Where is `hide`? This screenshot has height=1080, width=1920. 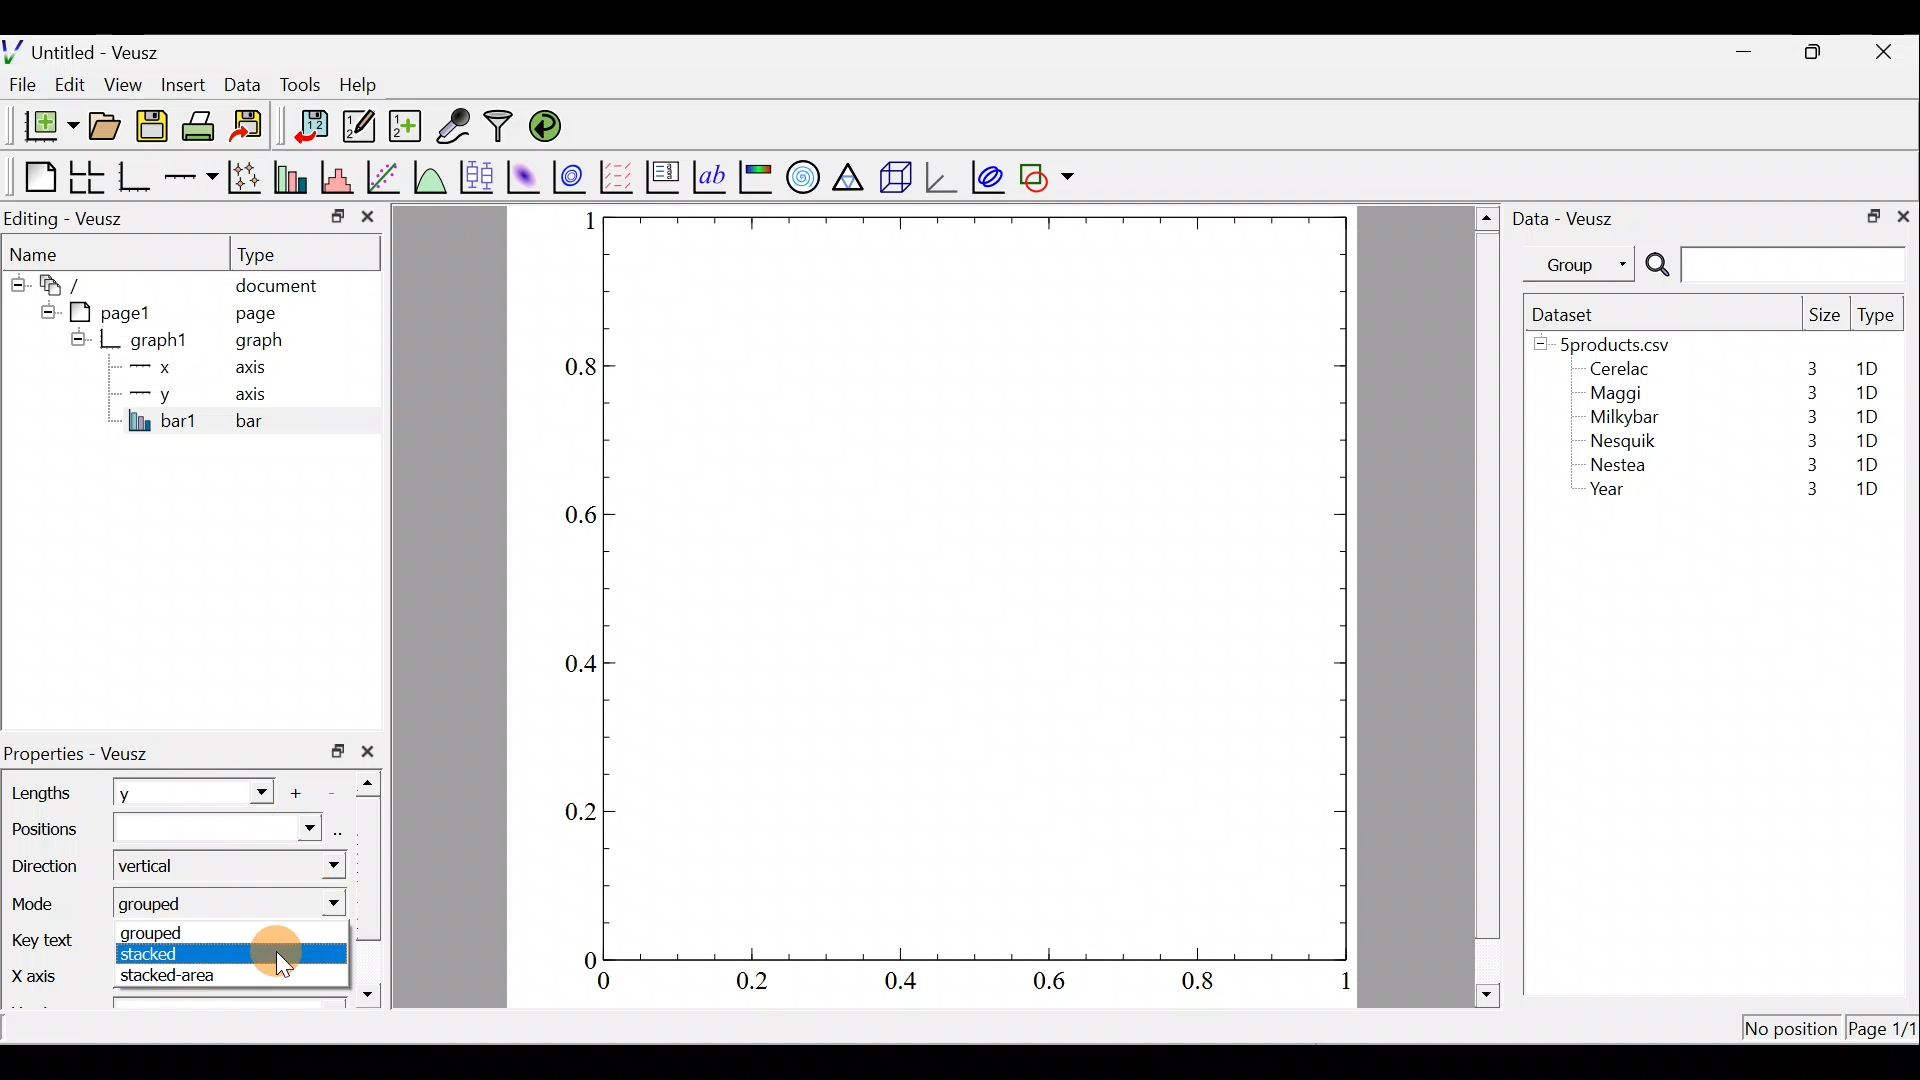 hide is located at coordinates (16, 281).